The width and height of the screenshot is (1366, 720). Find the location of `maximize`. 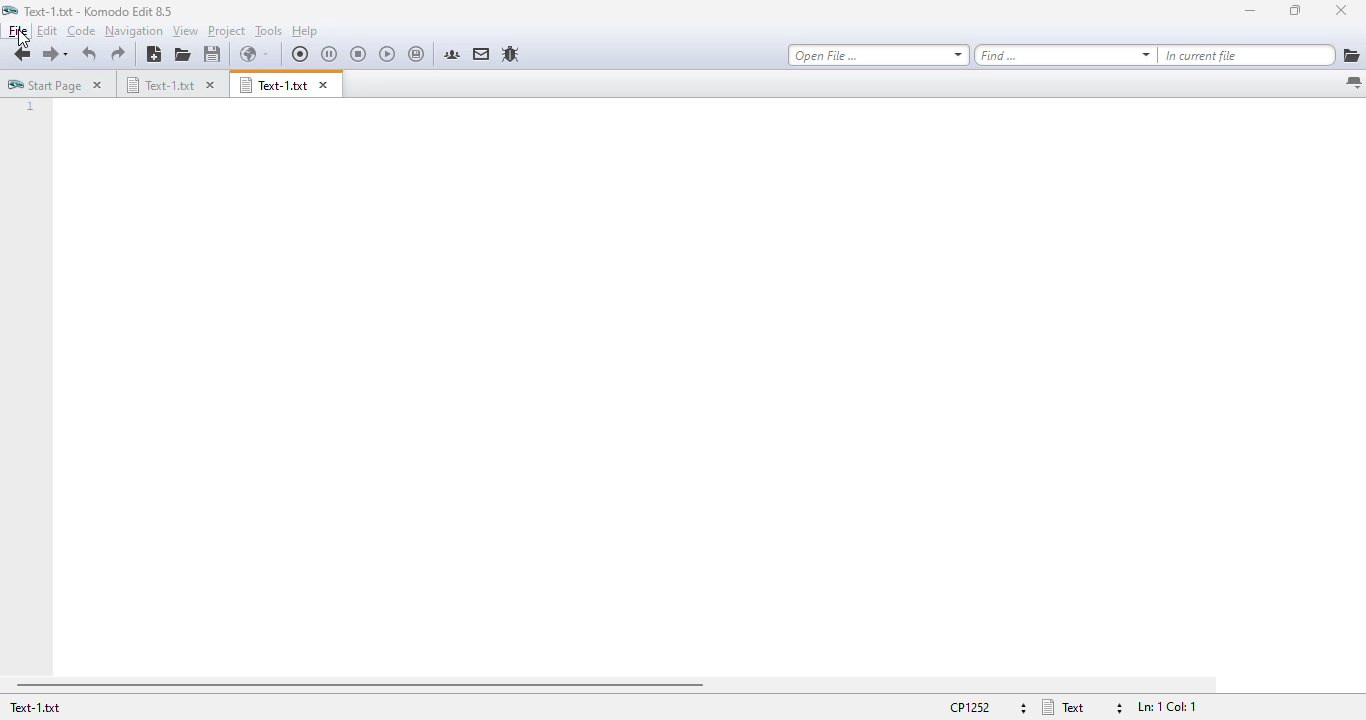

maximize is located at coordinates (1294, 9).